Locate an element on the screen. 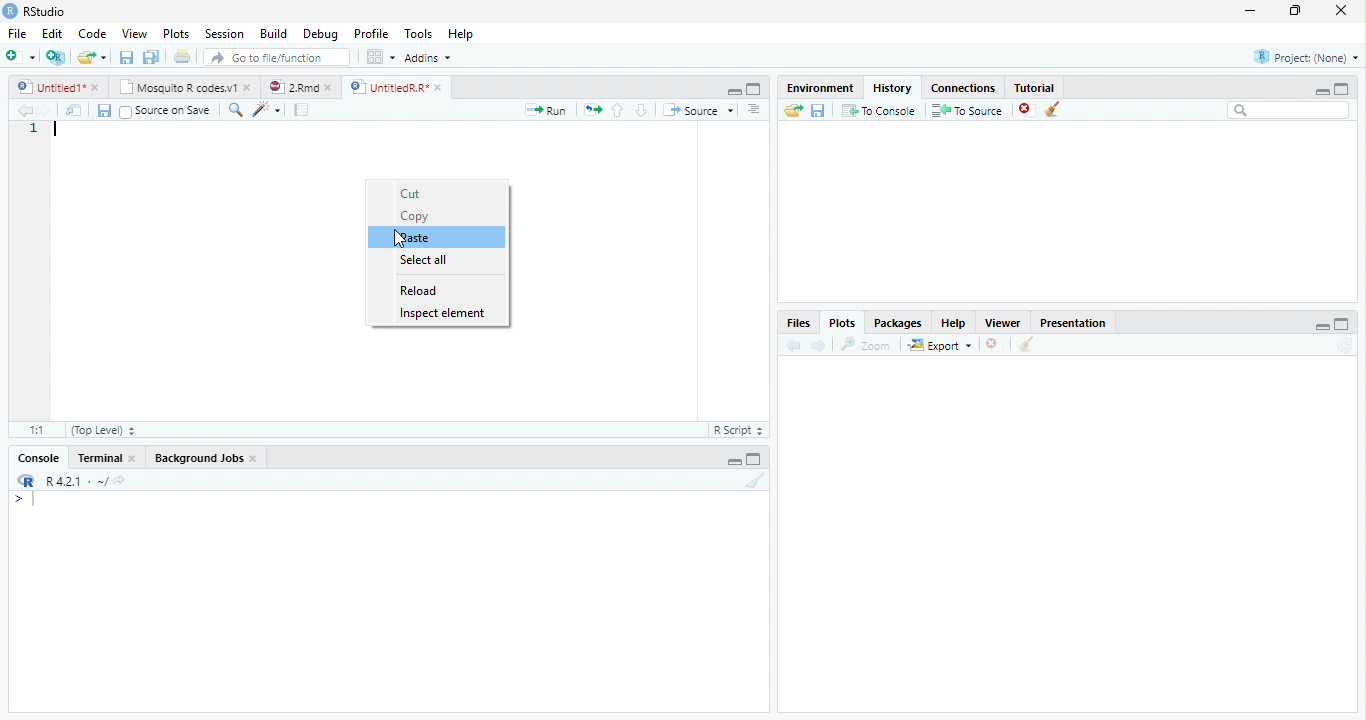 Image resolution: width=1366 pixels, height=720 pixels. Code is located at coordinates (94, 35).